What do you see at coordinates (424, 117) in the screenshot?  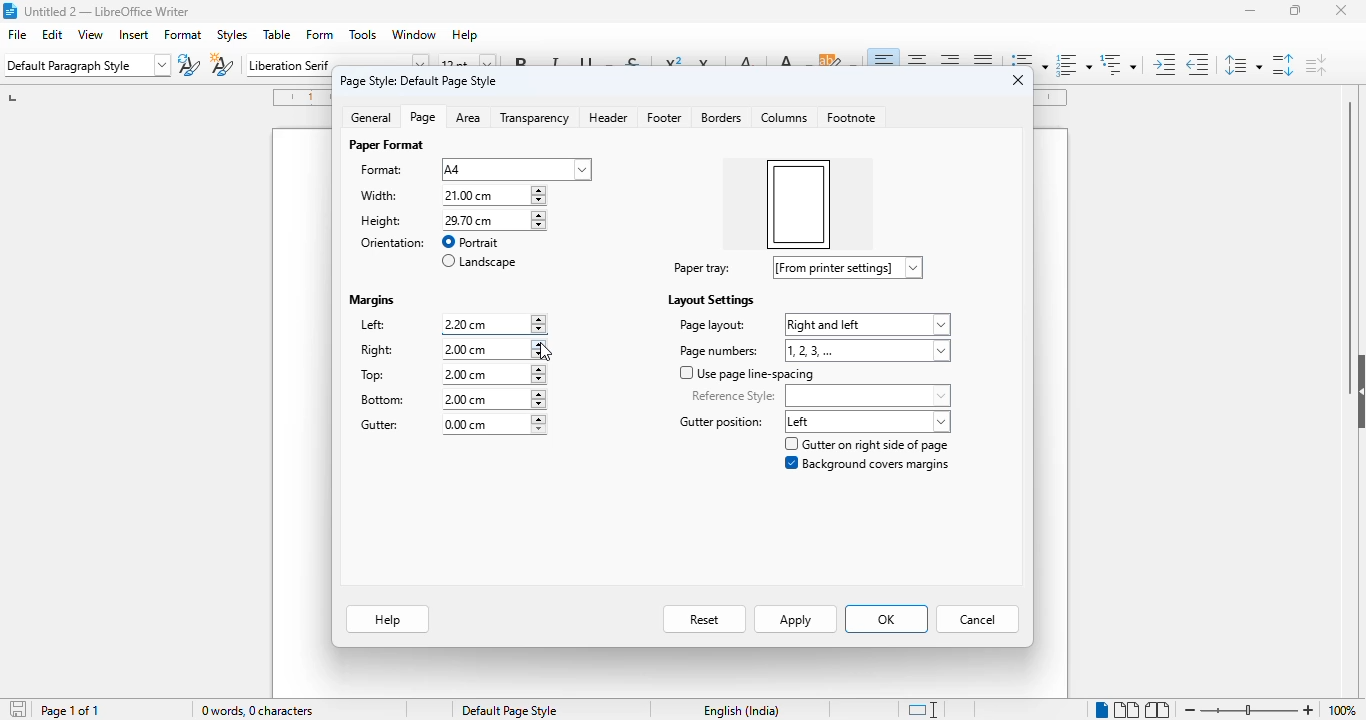 I see `page` at bounding box center [424, 117].